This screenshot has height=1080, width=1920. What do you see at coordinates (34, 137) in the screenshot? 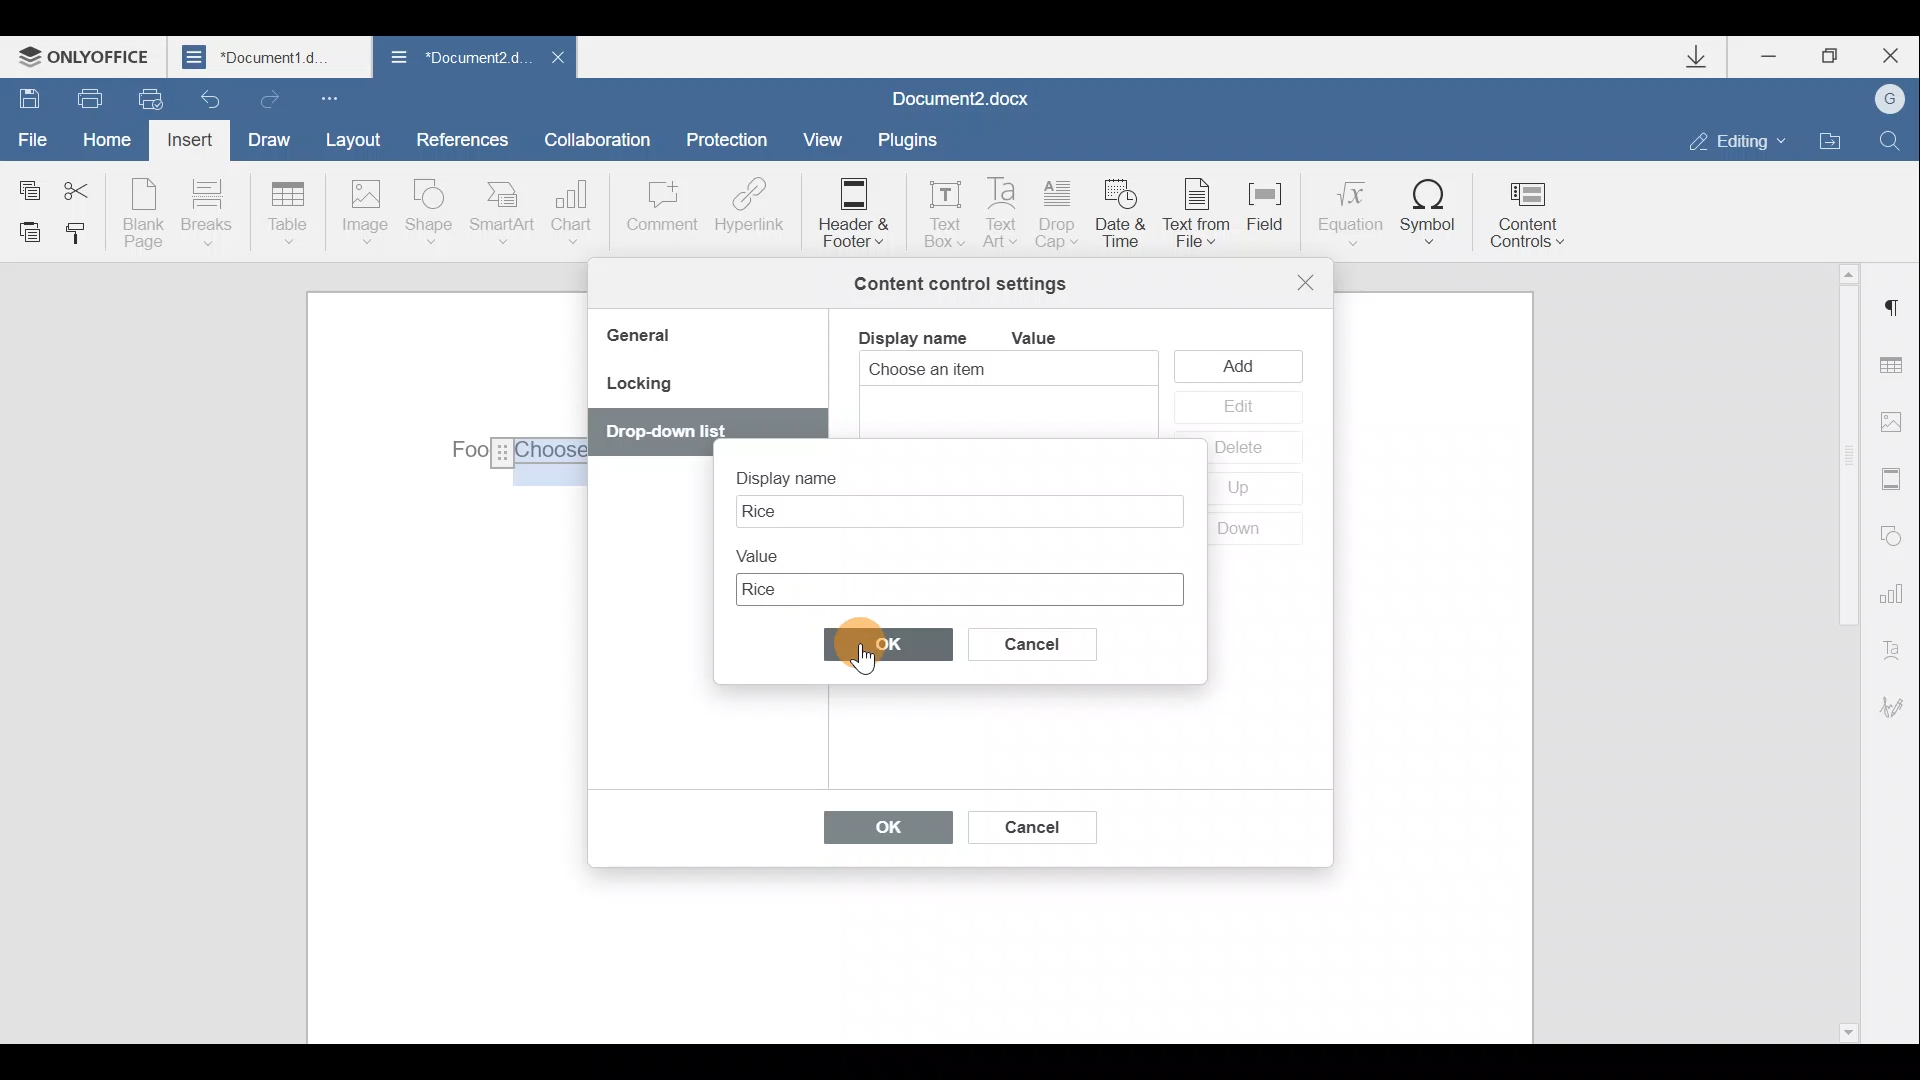
I see `File` at bounding box center [34, 137].